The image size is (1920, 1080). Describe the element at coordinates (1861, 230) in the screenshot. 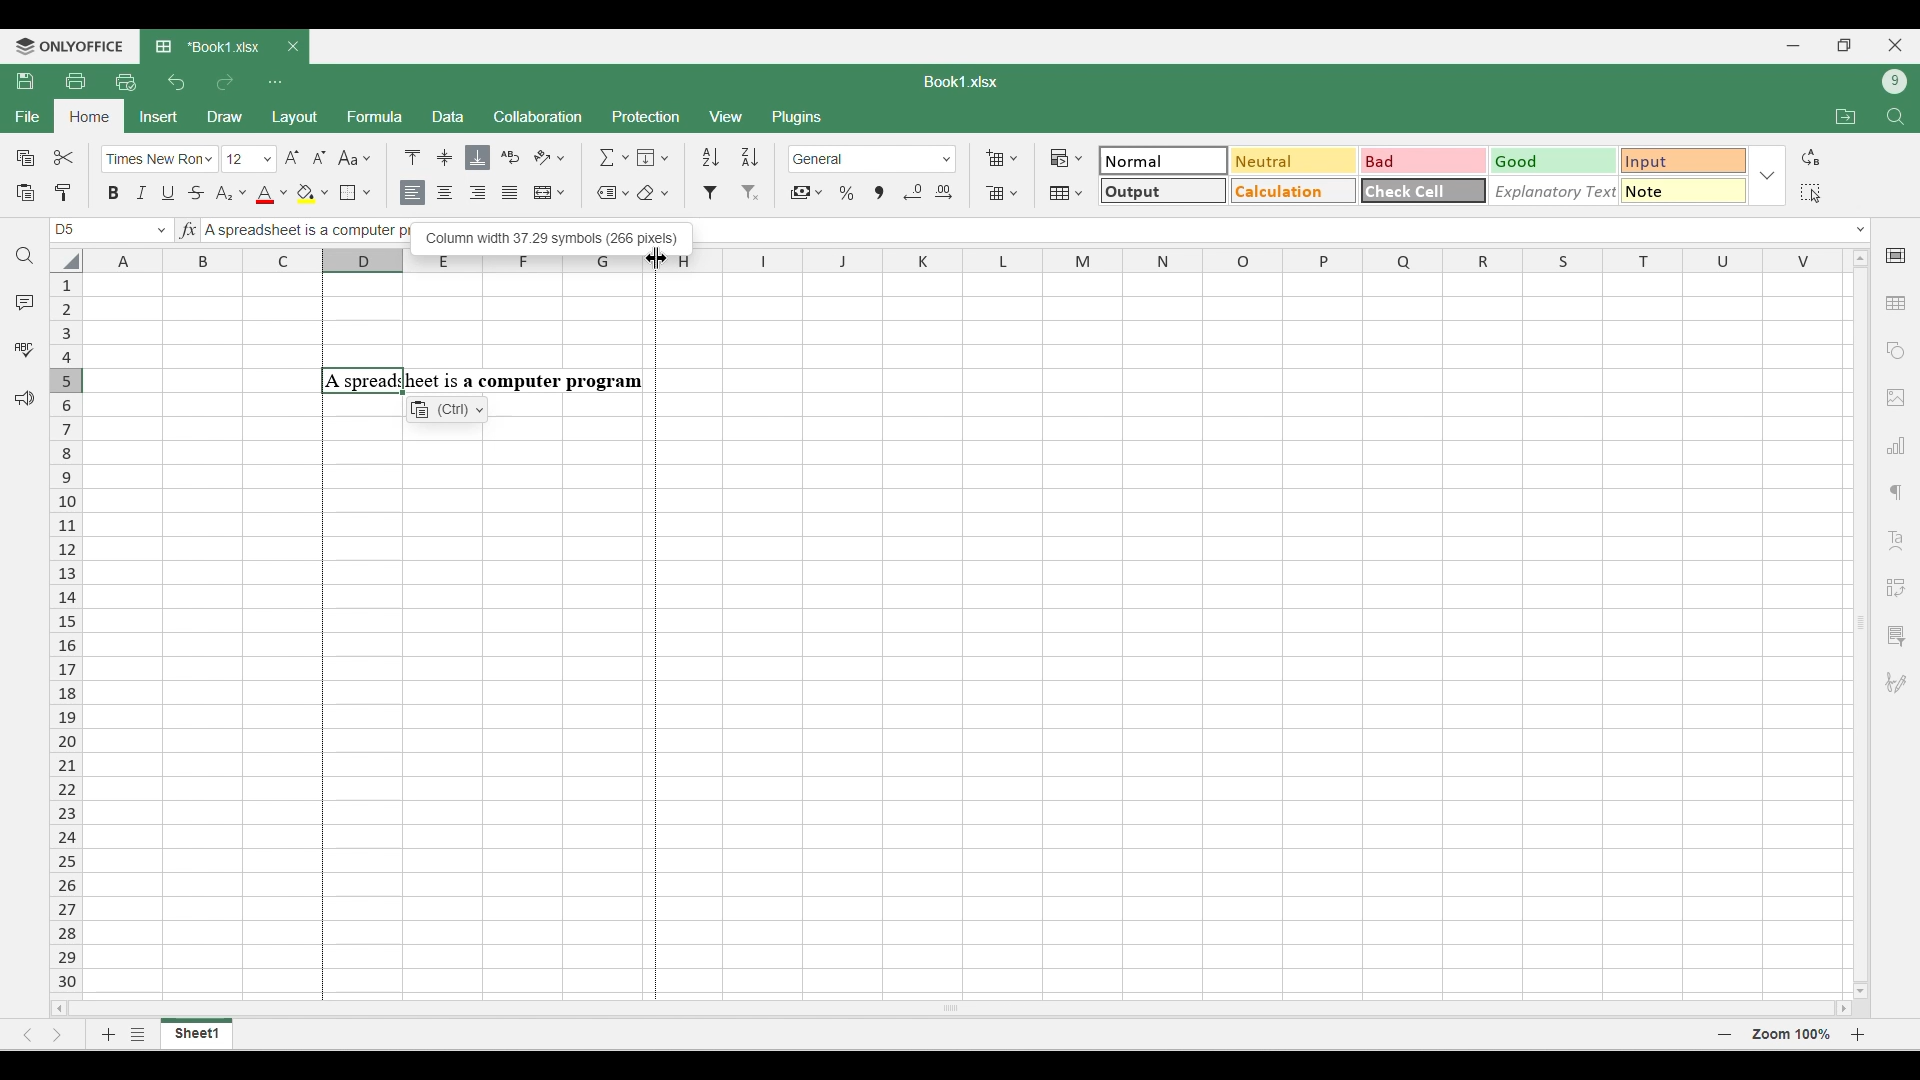

I see `Expand type space` at that location.